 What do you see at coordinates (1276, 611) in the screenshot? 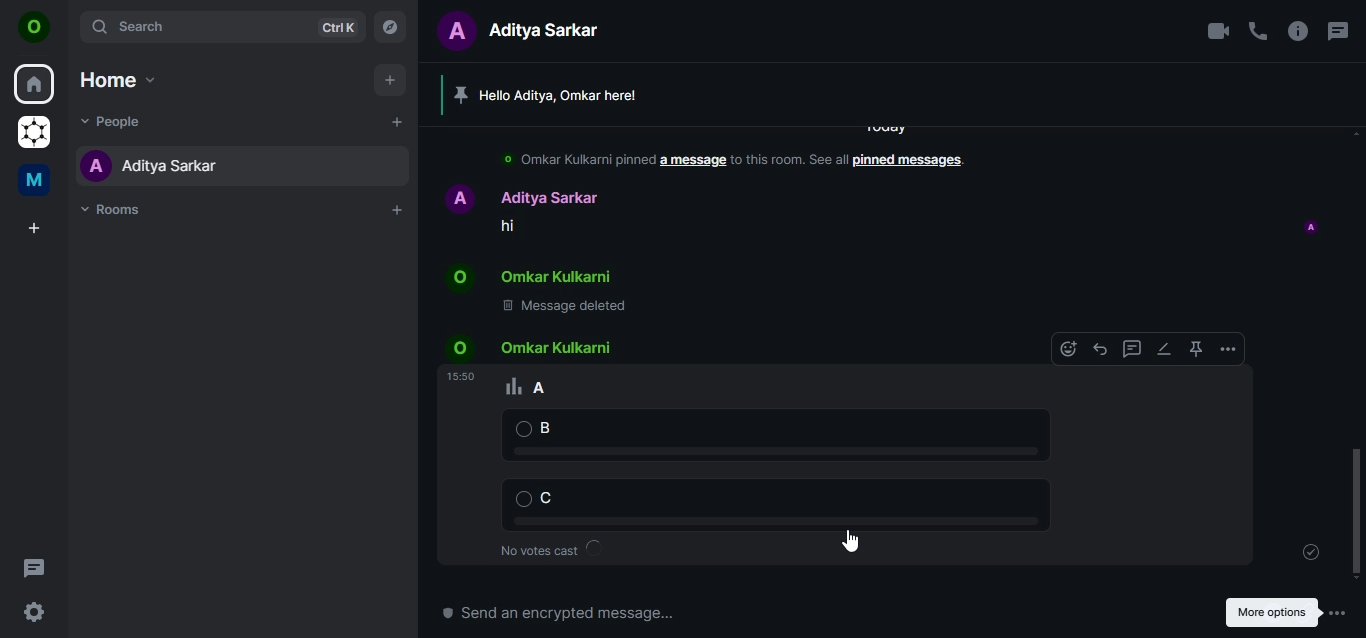
I see `more options` at bounding box center [1276, 611].